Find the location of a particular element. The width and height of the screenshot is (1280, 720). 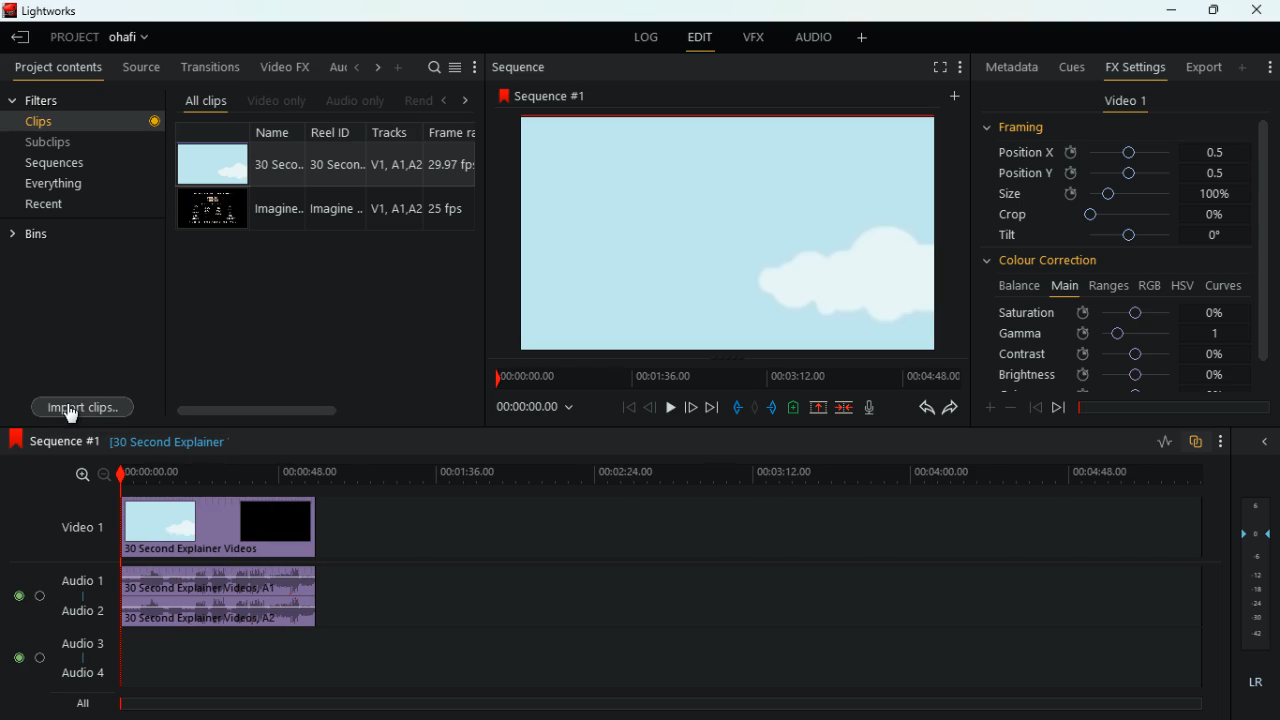

fps is located at coordinates (450, 176).